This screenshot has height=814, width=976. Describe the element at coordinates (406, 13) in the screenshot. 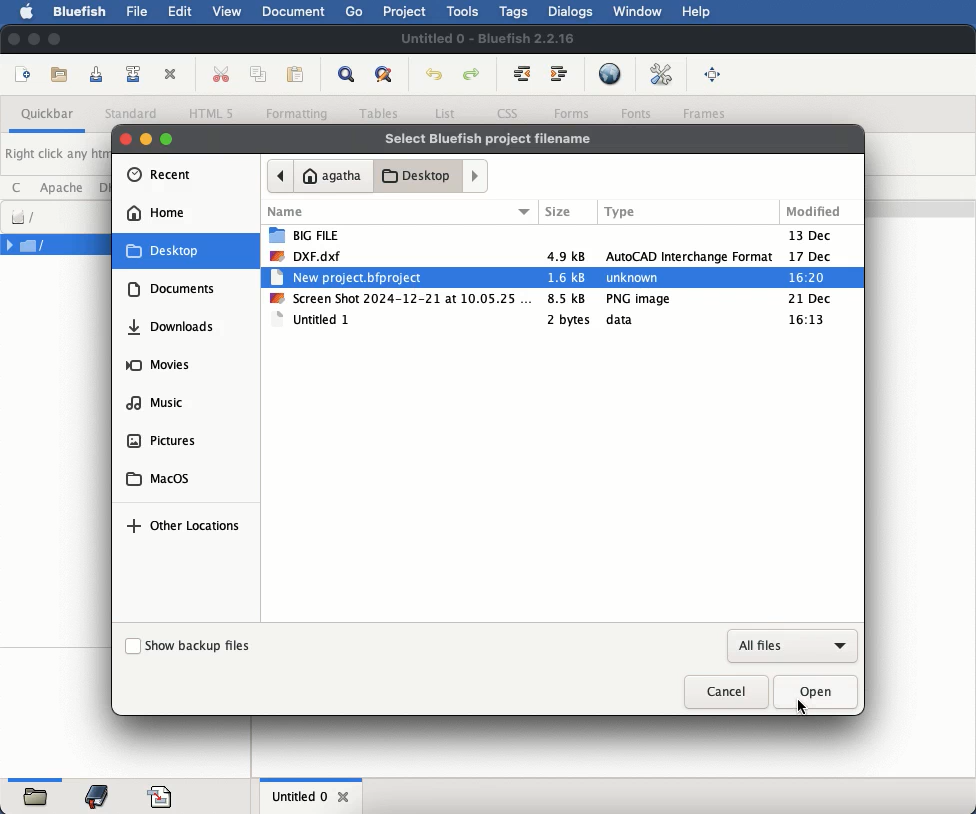

I see `project` at that location.